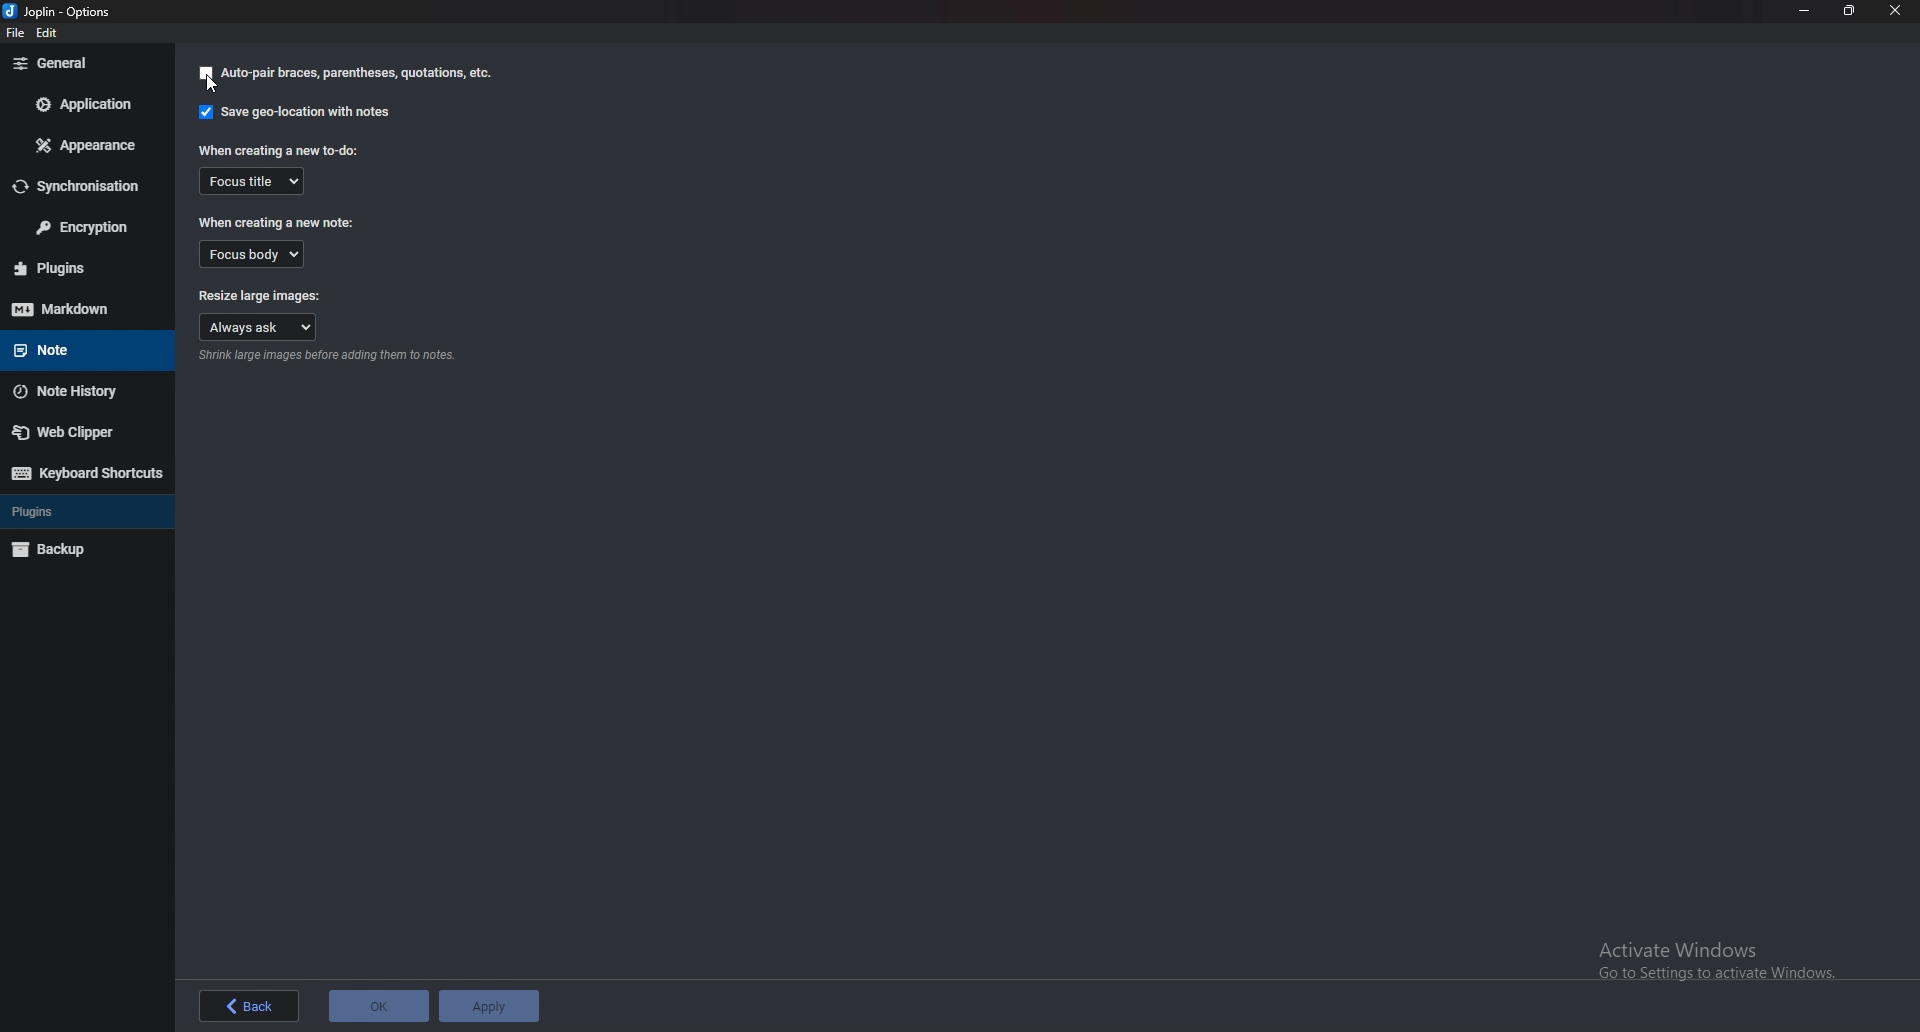  I want to click on cursor, so click(218, 91).